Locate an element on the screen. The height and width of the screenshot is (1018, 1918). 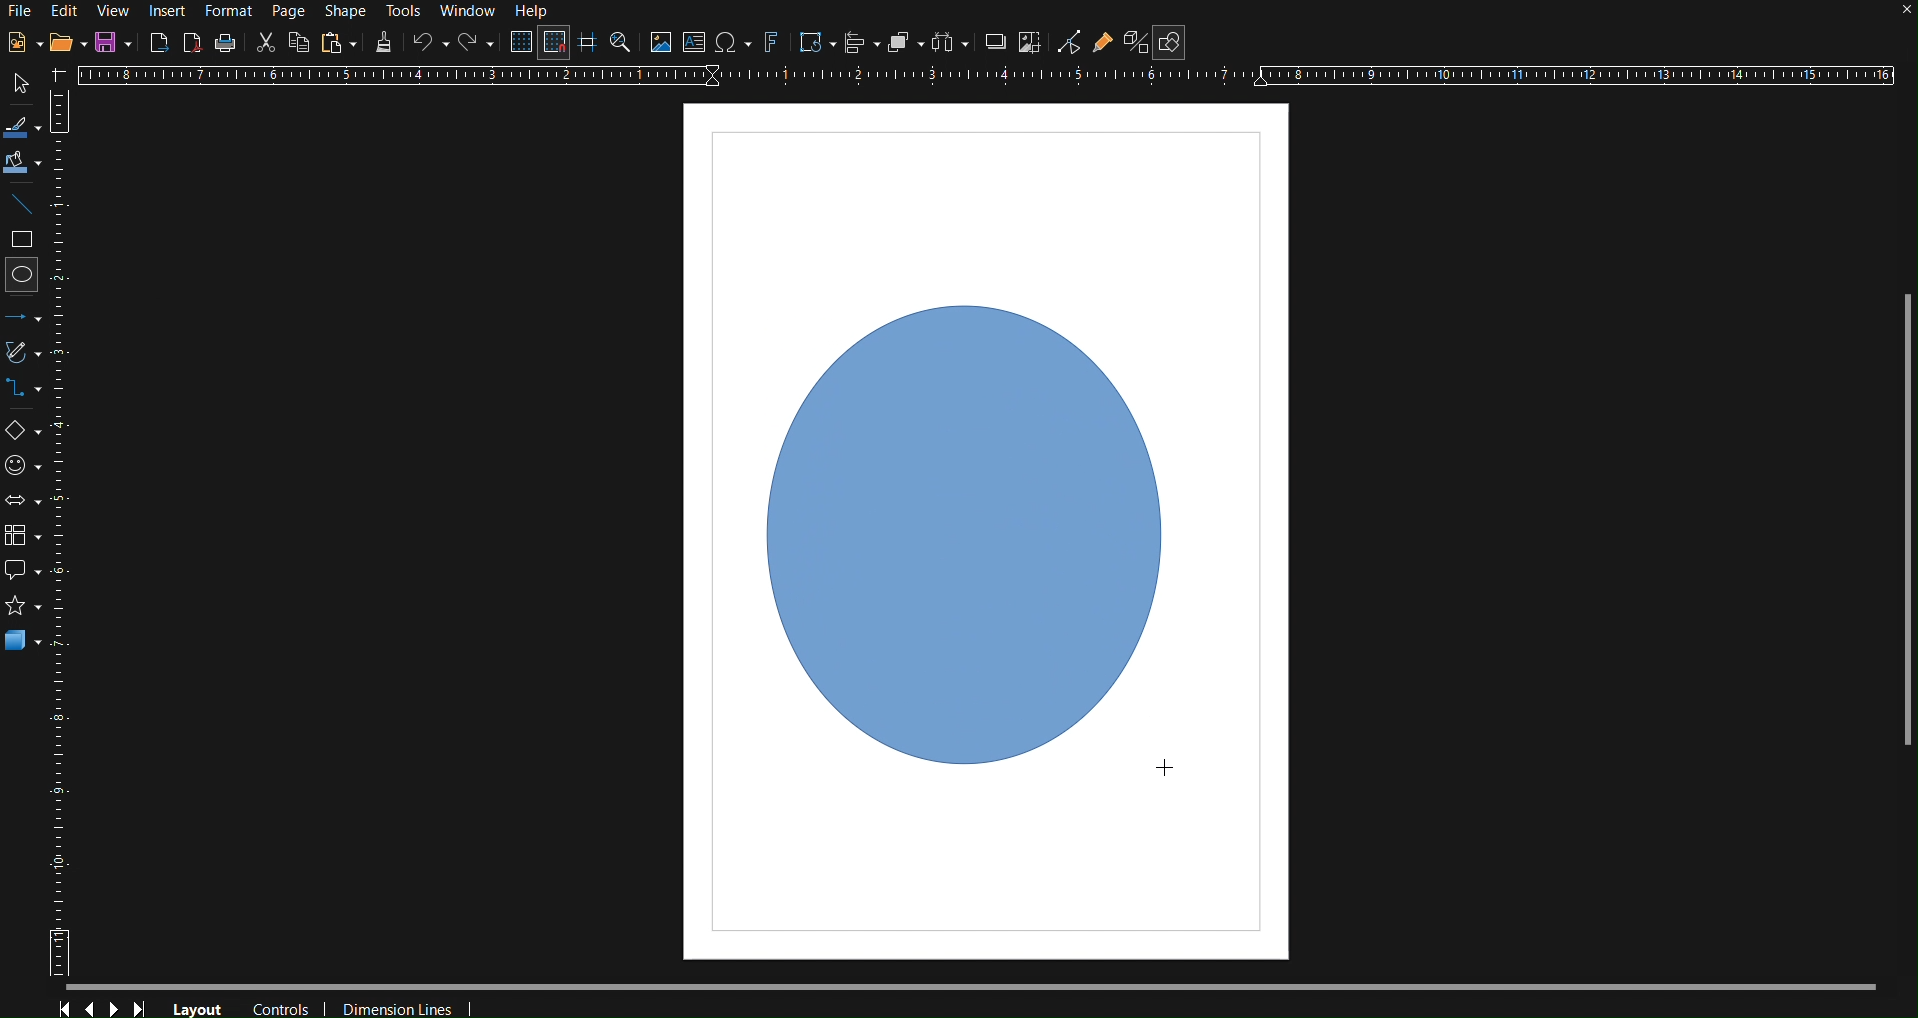
Fill Color is located at coordinates (23, 164).